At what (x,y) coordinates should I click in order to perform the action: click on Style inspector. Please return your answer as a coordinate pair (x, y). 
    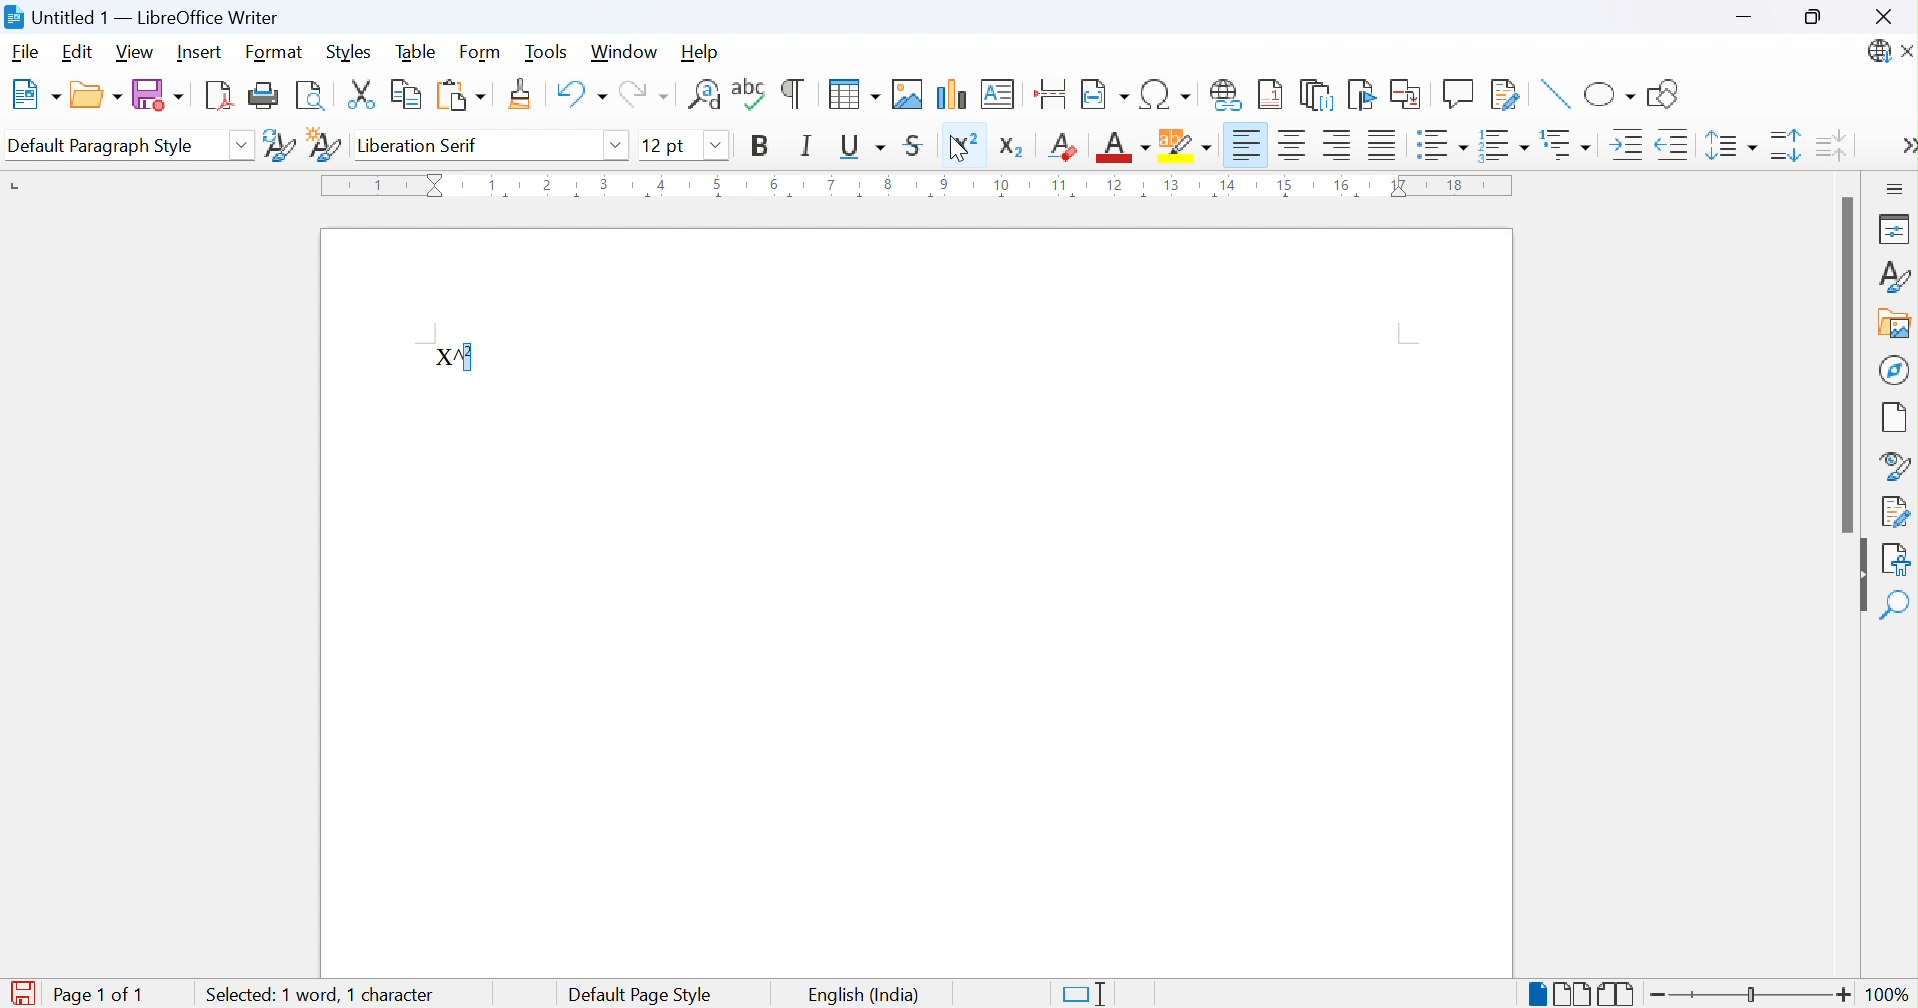
    Looking at the image, I should click on (1893, 464).